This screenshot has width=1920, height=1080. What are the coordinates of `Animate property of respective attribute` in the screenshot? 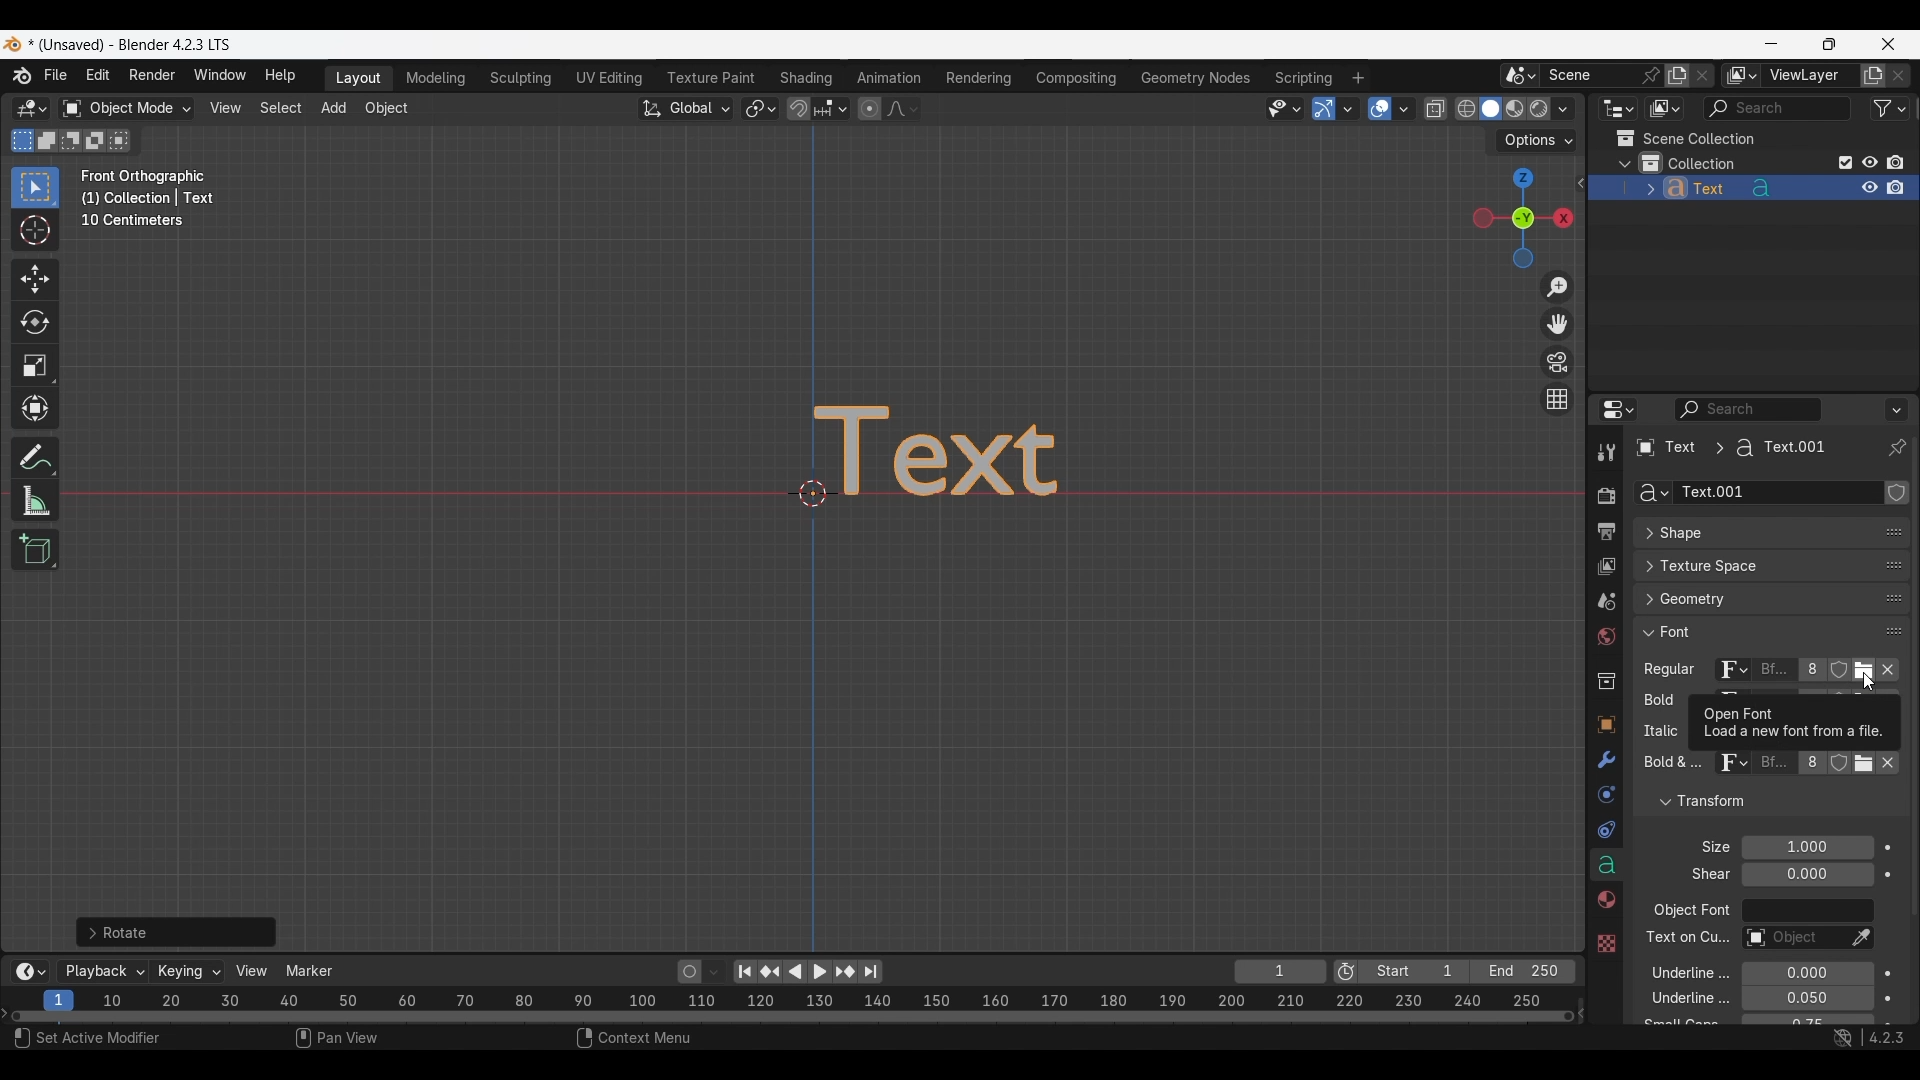 It's located at (1889, 933).